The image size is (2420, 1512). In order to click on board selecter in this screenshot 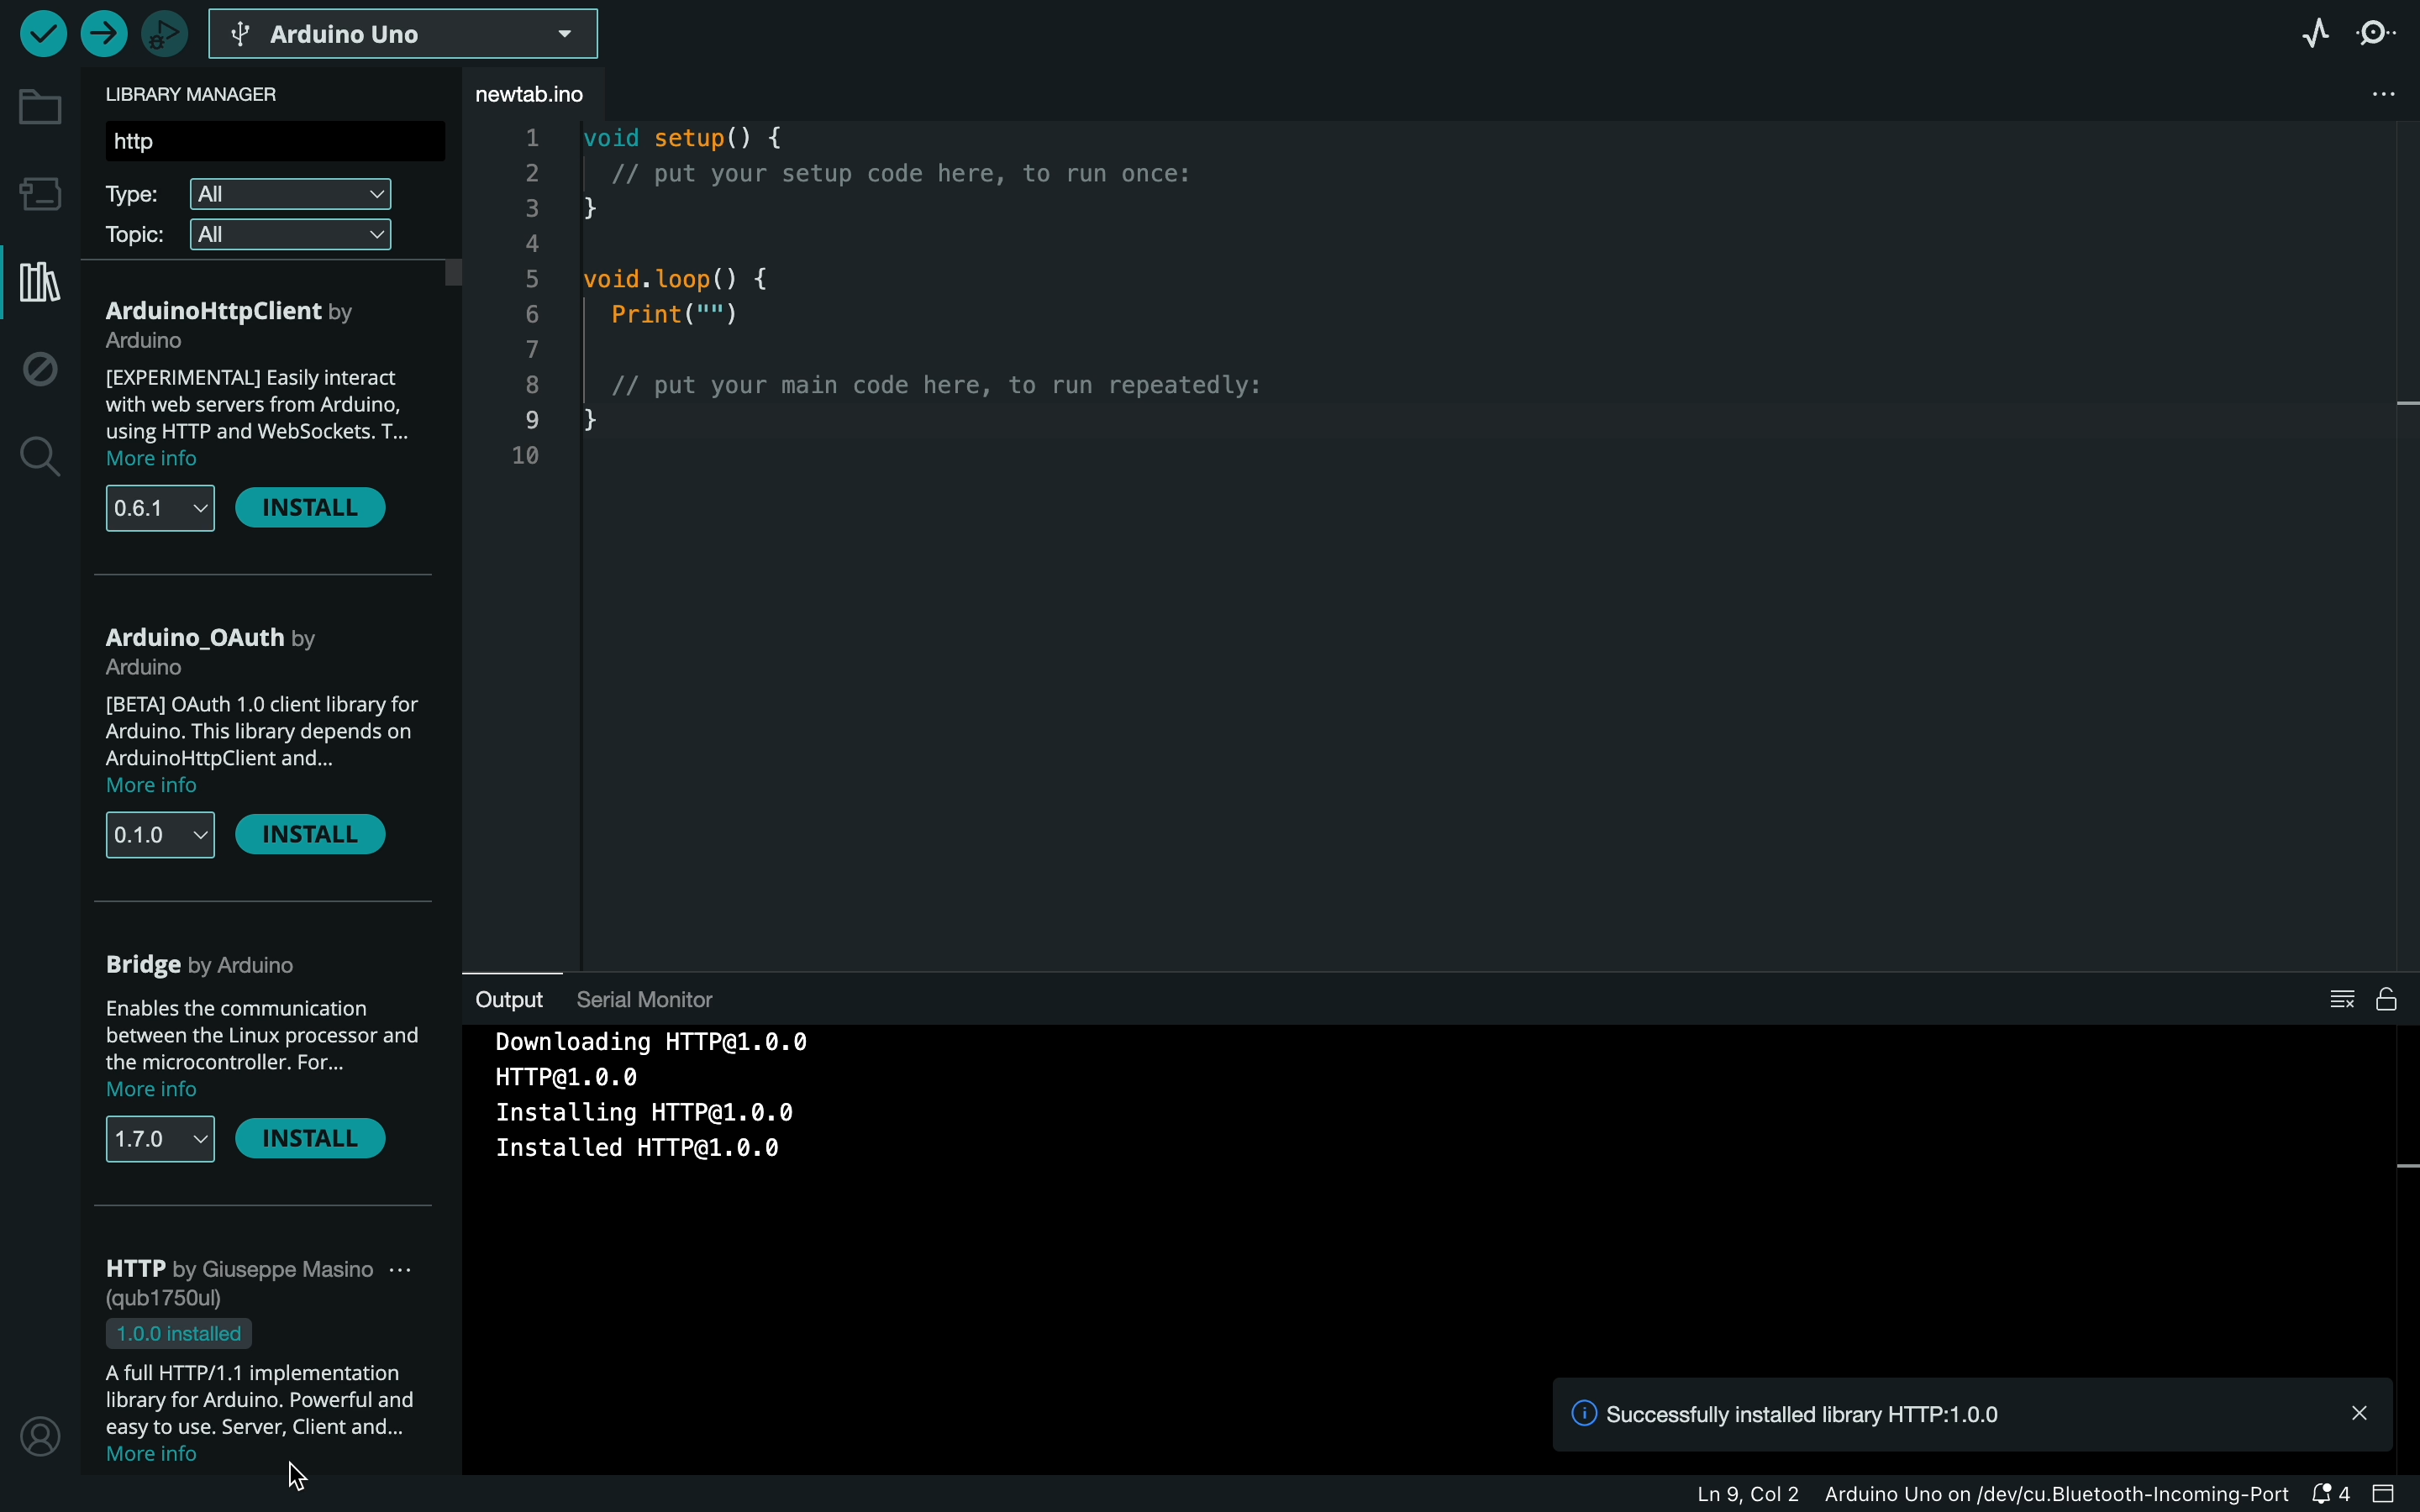, I will do `click(419, 35)`.